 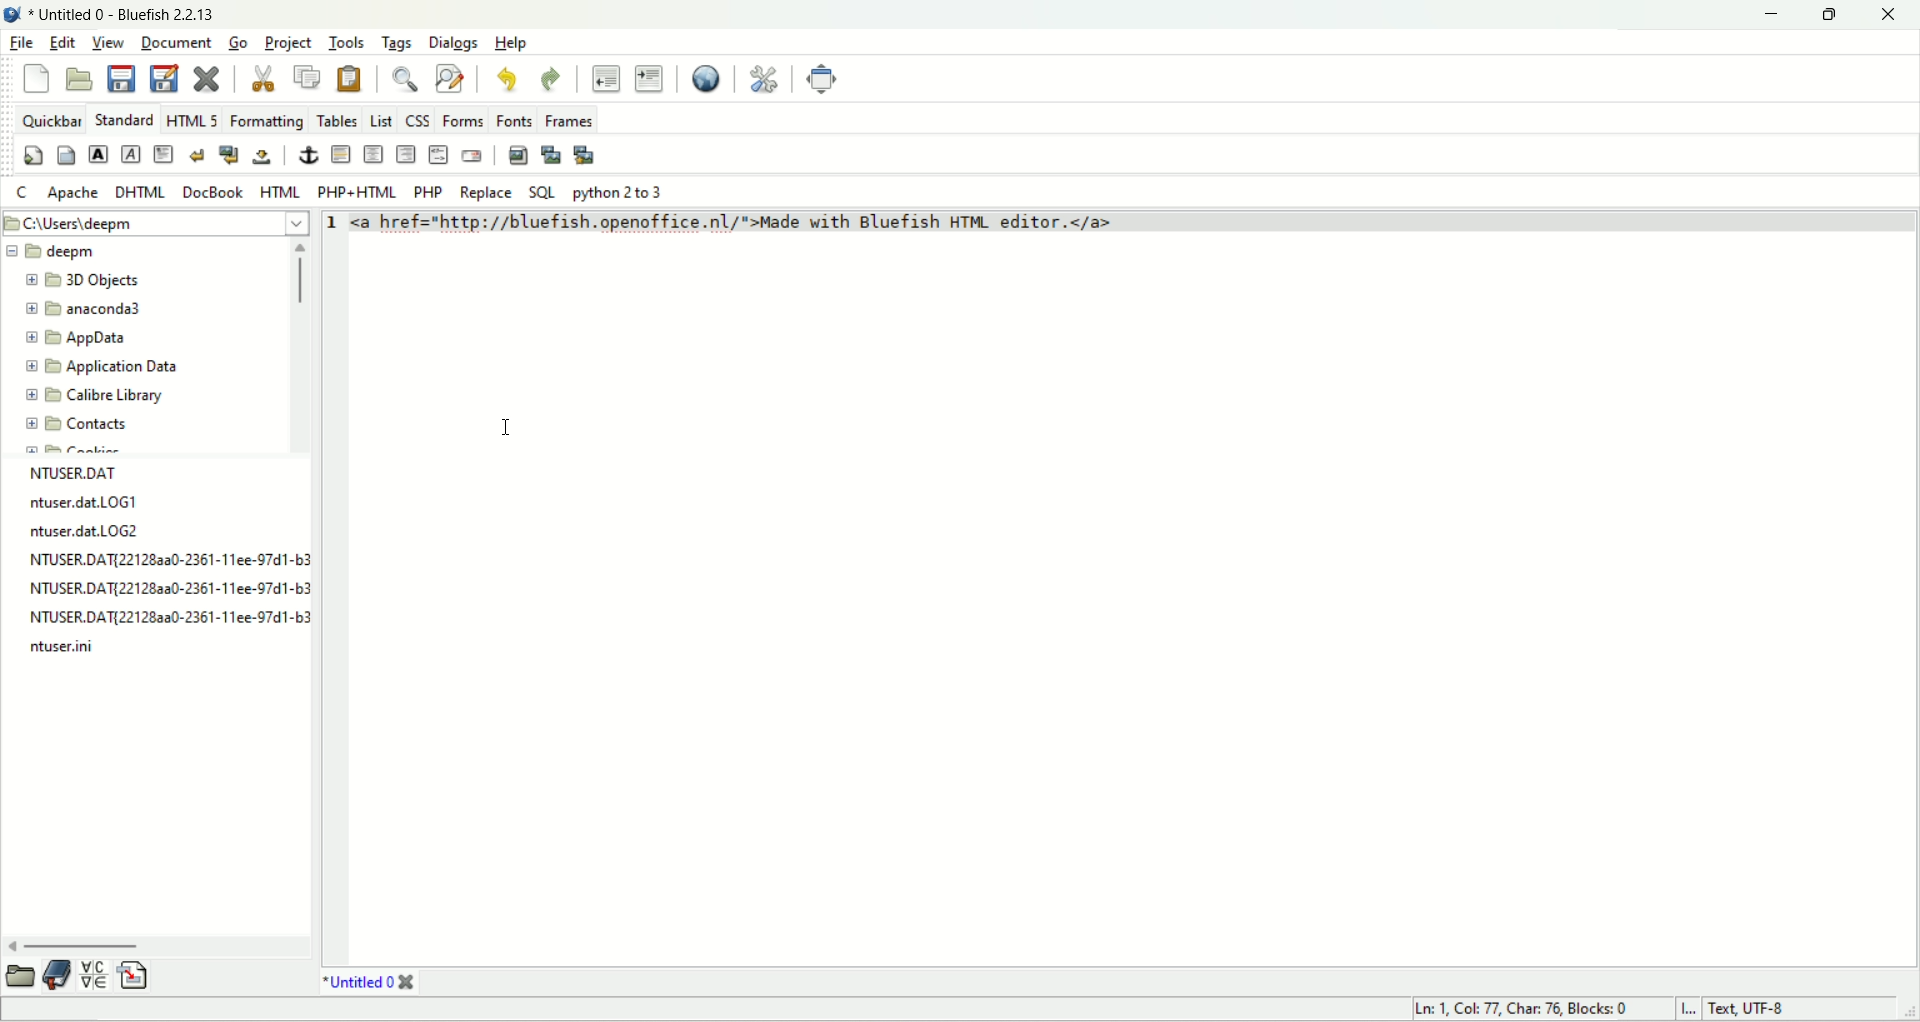 What do you see at coordinates (347, 78) in the screenshot?
I see `paste` at bounding box center [347, 78].